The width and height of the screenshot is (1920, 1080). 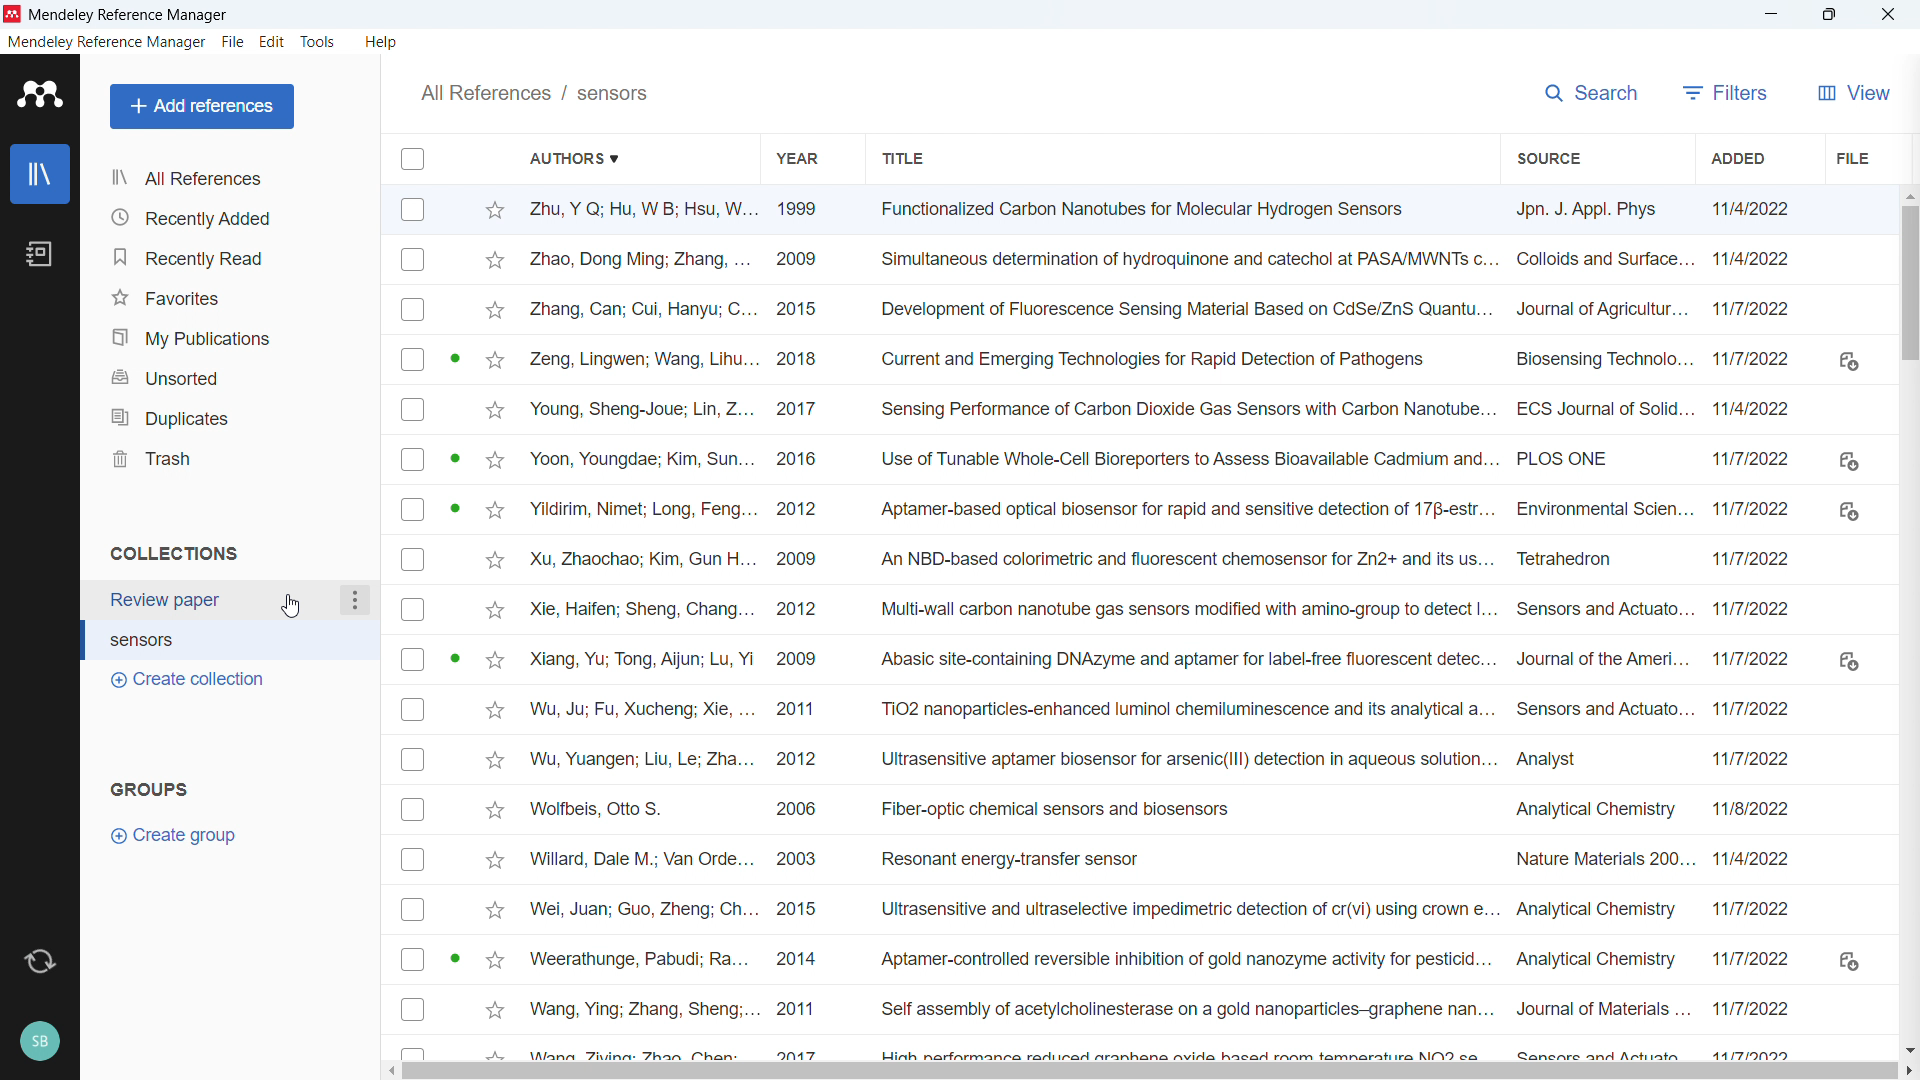 I want to click on Horizontal scroll bar , so click(x=1151, y=1072).